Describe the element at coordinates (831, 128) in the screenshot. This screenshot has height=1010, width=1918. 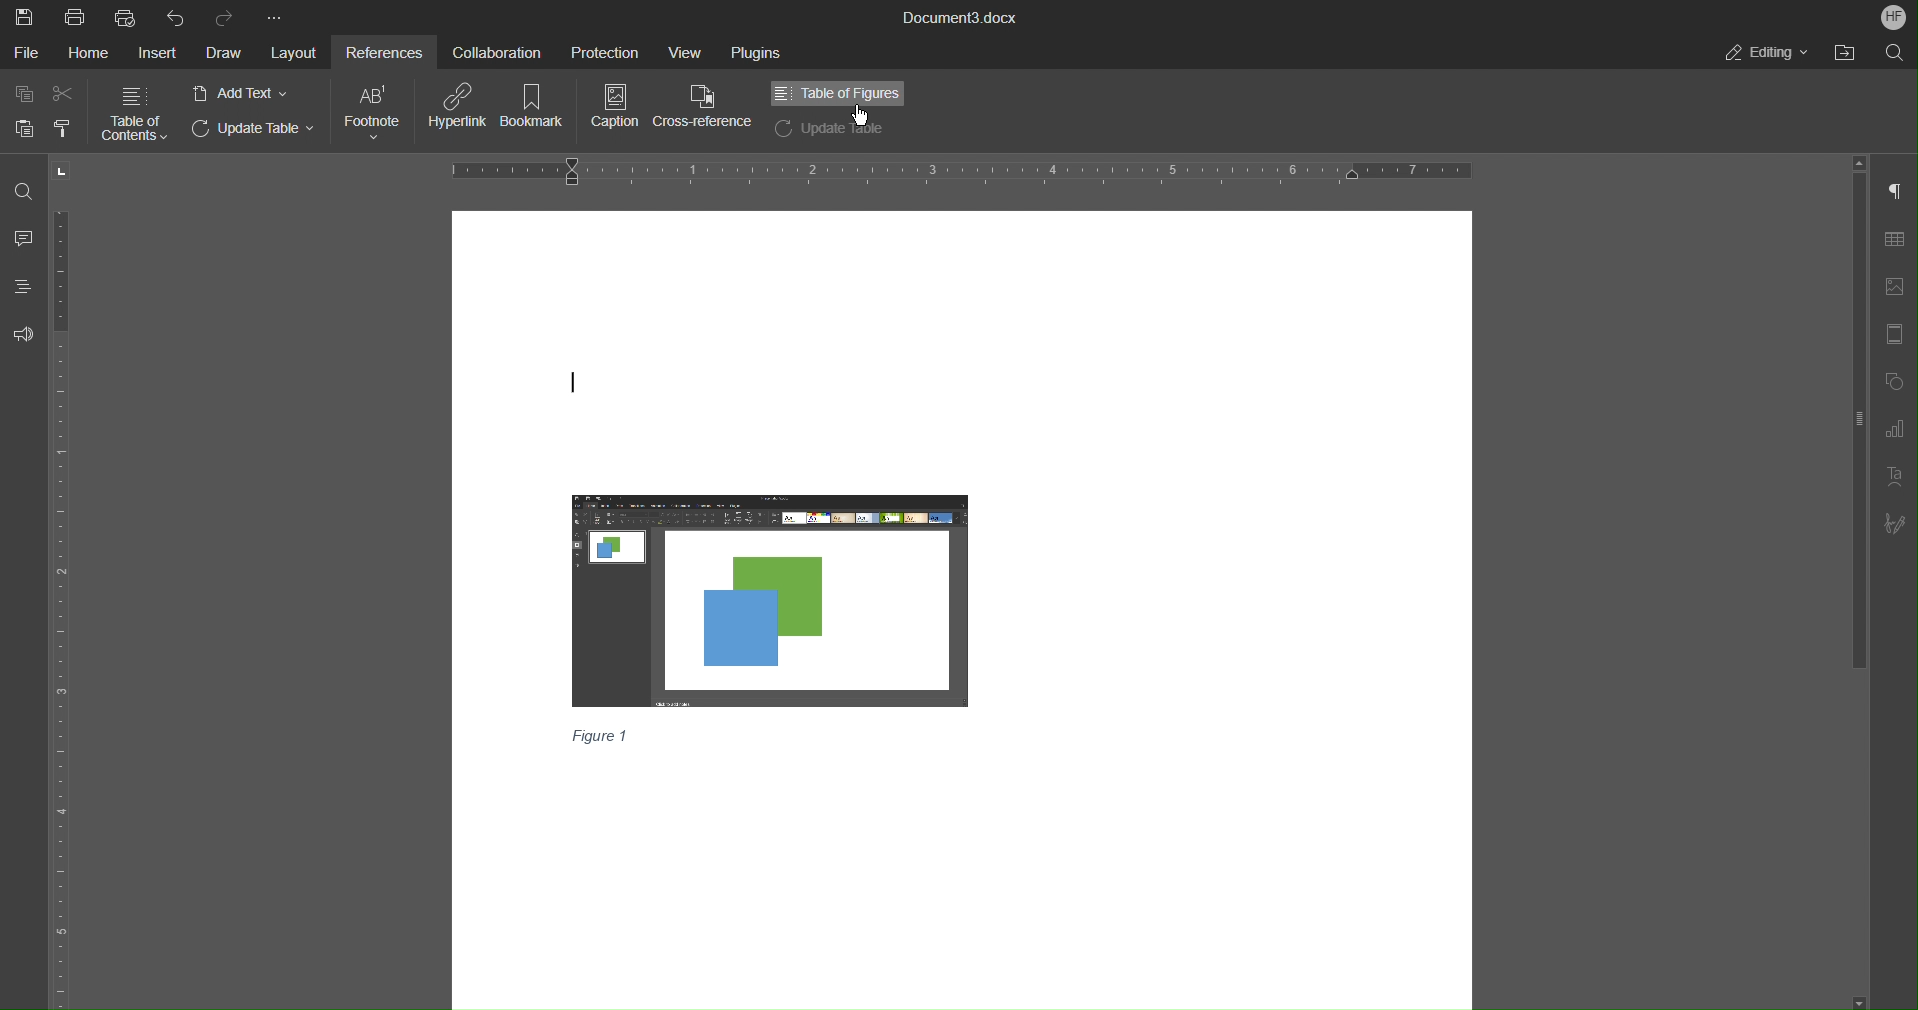
I see `Update Table` at that location.